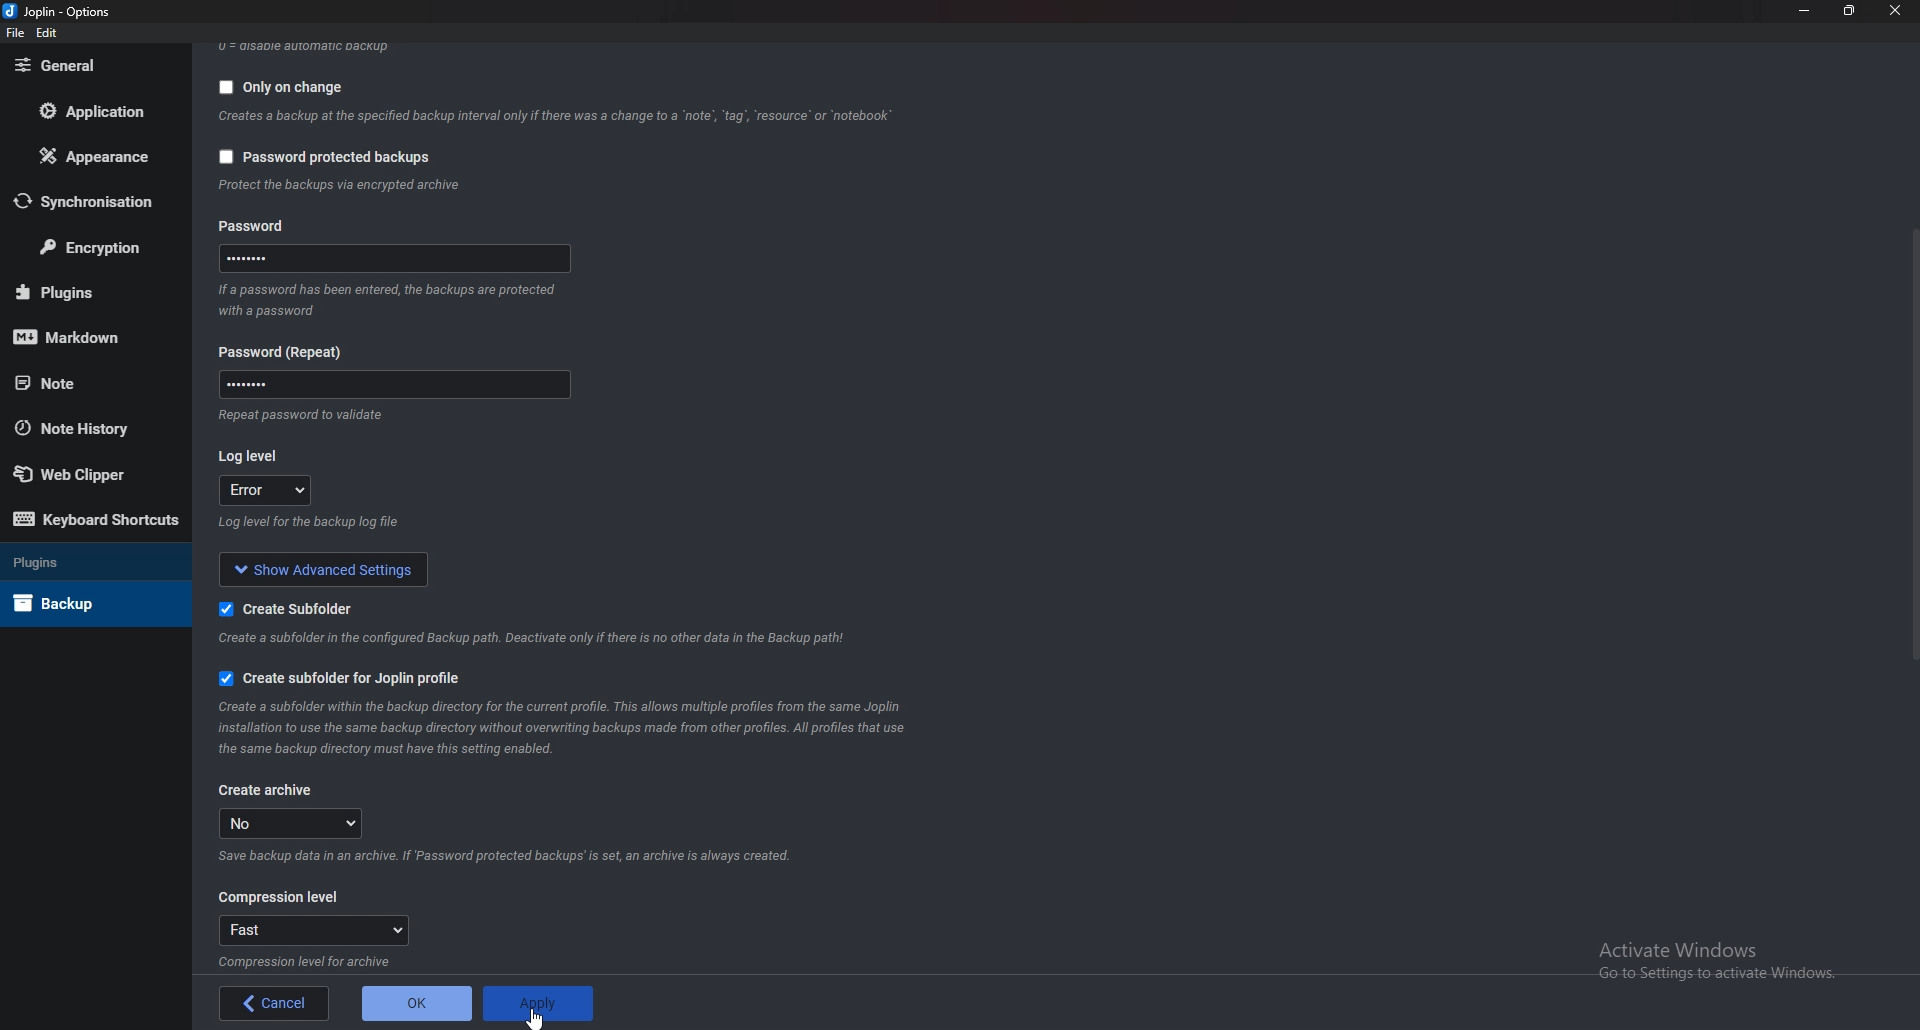  Describe the element at coordinates (276, 1002) in the screenshot. I see `back` at that location.